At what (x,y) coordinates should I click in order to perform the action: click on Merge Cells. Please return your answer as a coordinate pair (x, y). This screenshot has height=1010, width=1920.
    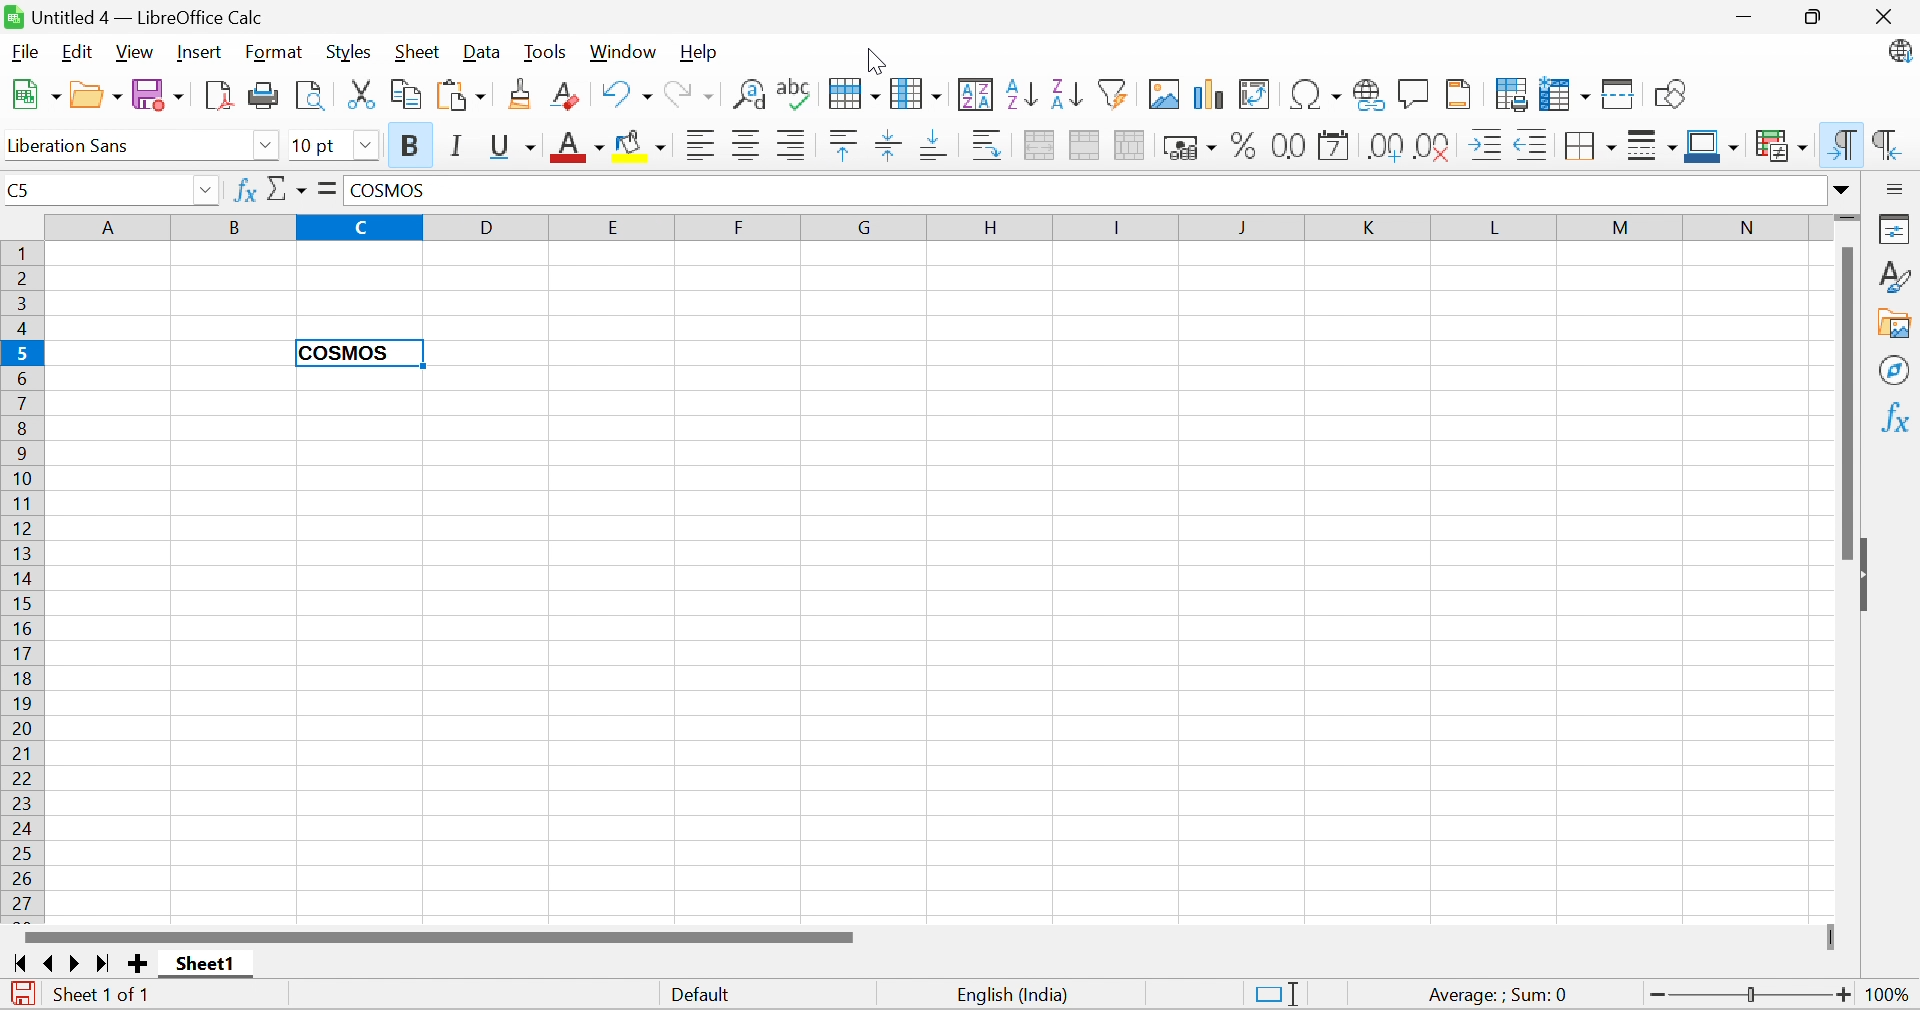
    Looking at the image, I should click on (1084, 146).